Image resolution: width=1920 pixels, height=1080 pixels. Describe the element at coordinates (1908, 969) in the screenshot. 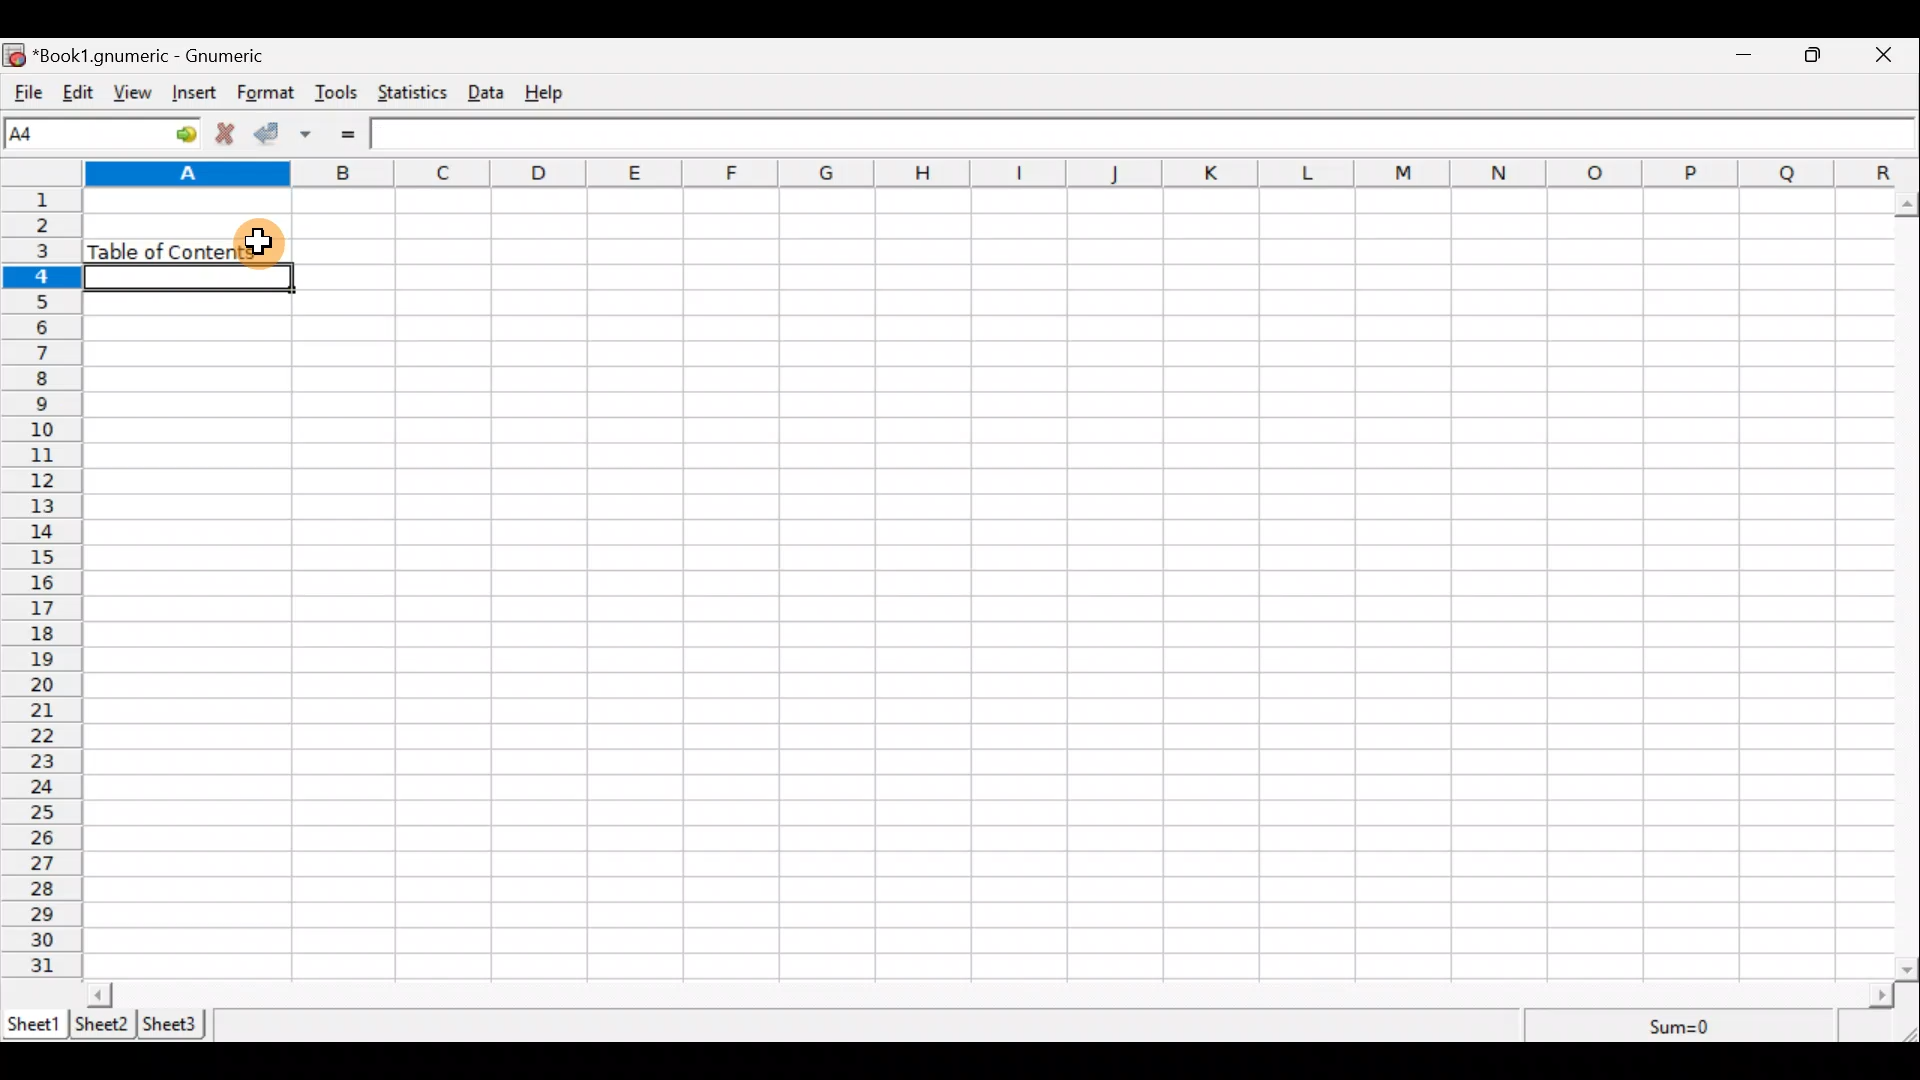

I see `scroll down` at that location.